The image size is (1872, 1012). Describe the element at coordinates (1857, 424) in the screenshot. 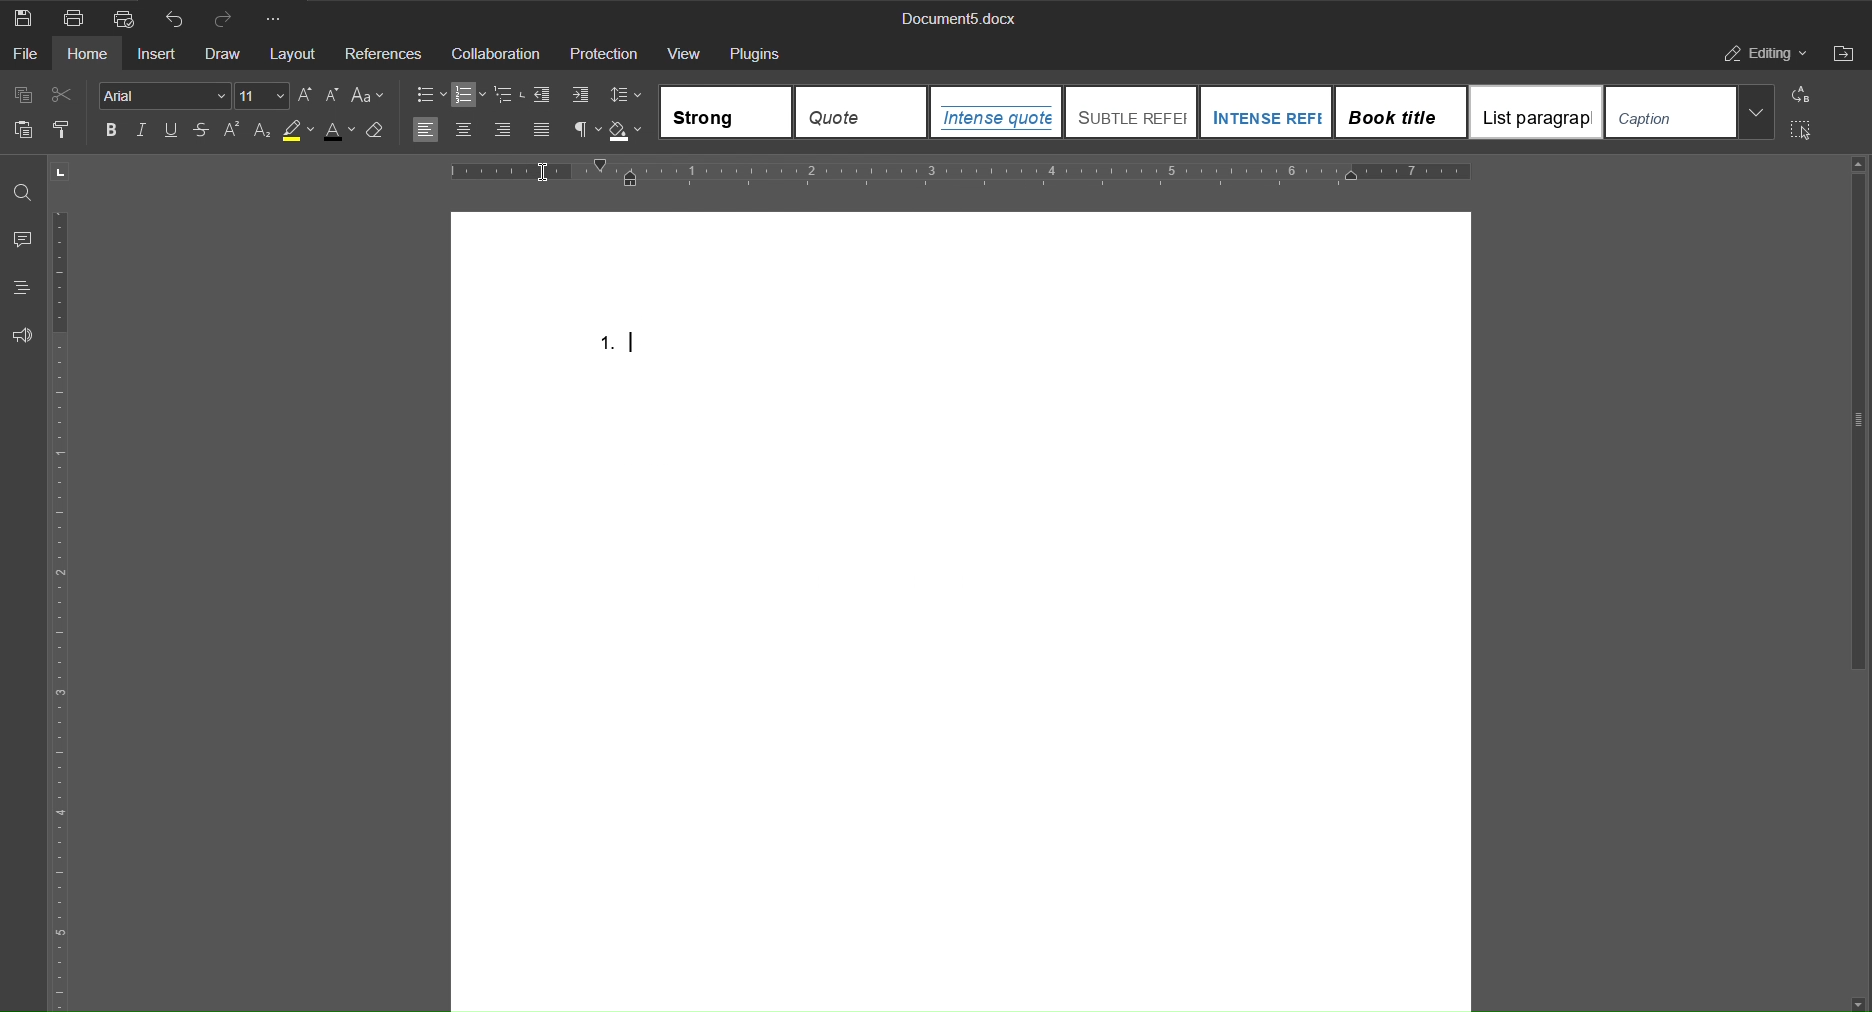

I see `vertical scrollbar` at that location.